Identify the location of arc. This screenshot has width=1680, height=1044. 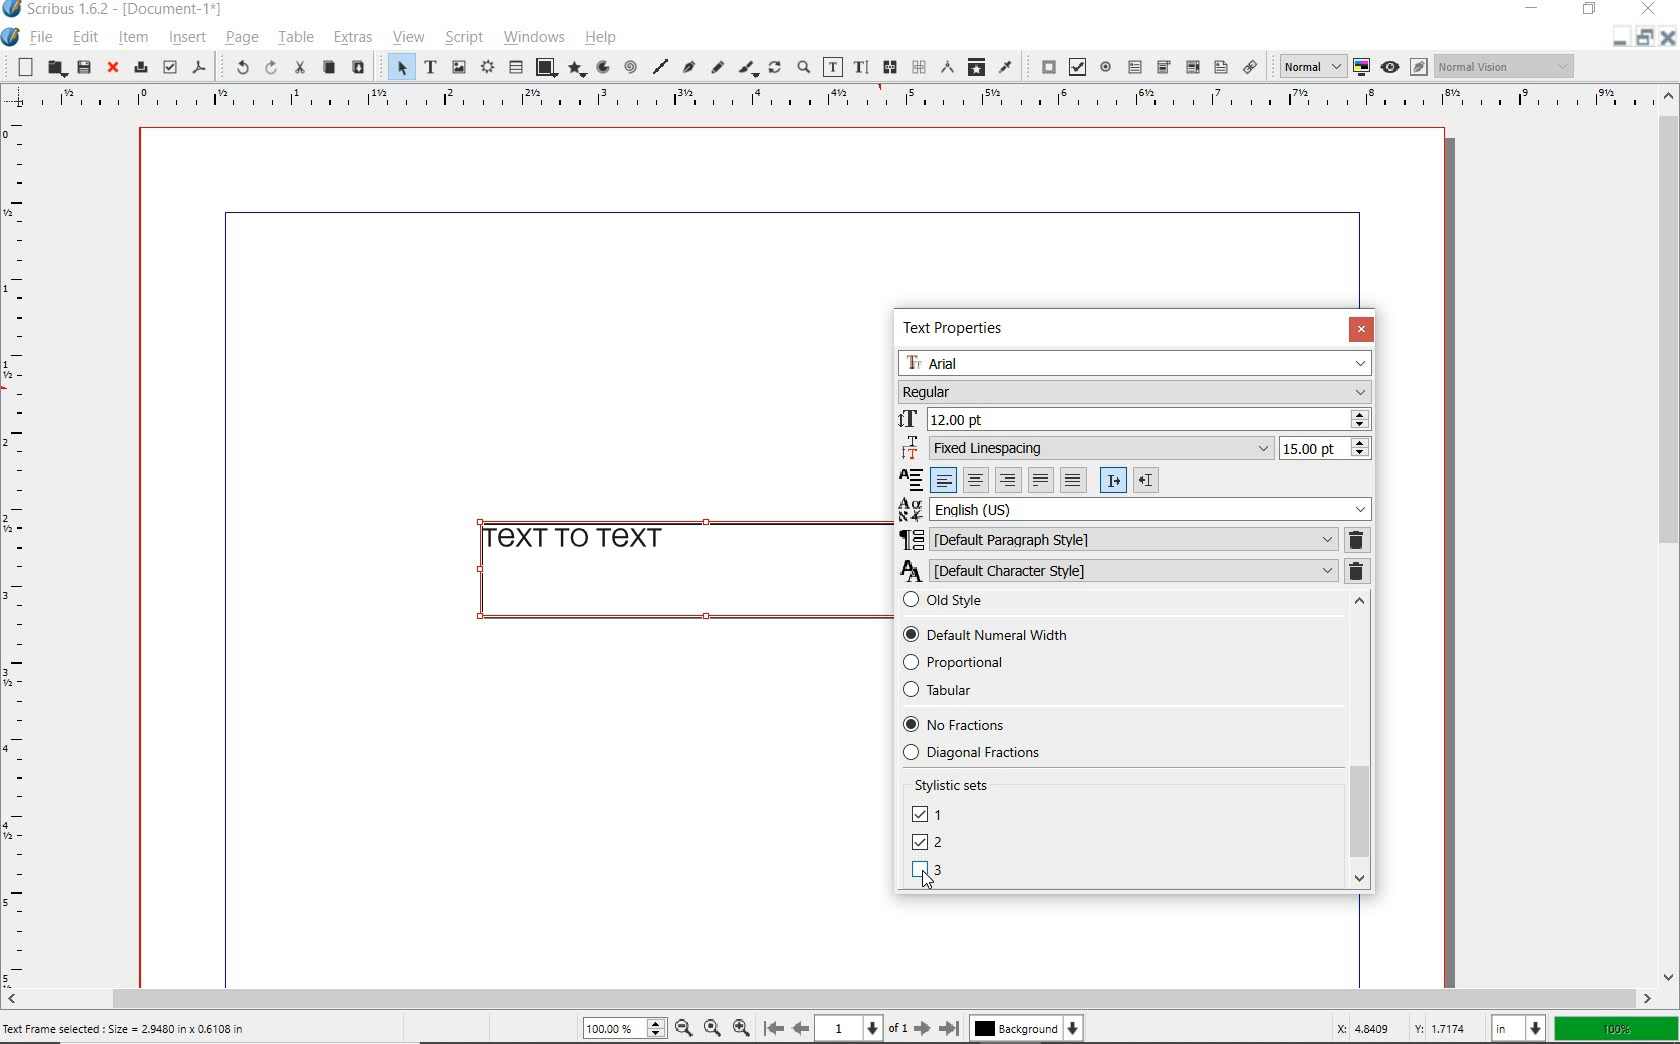
(601, 68).